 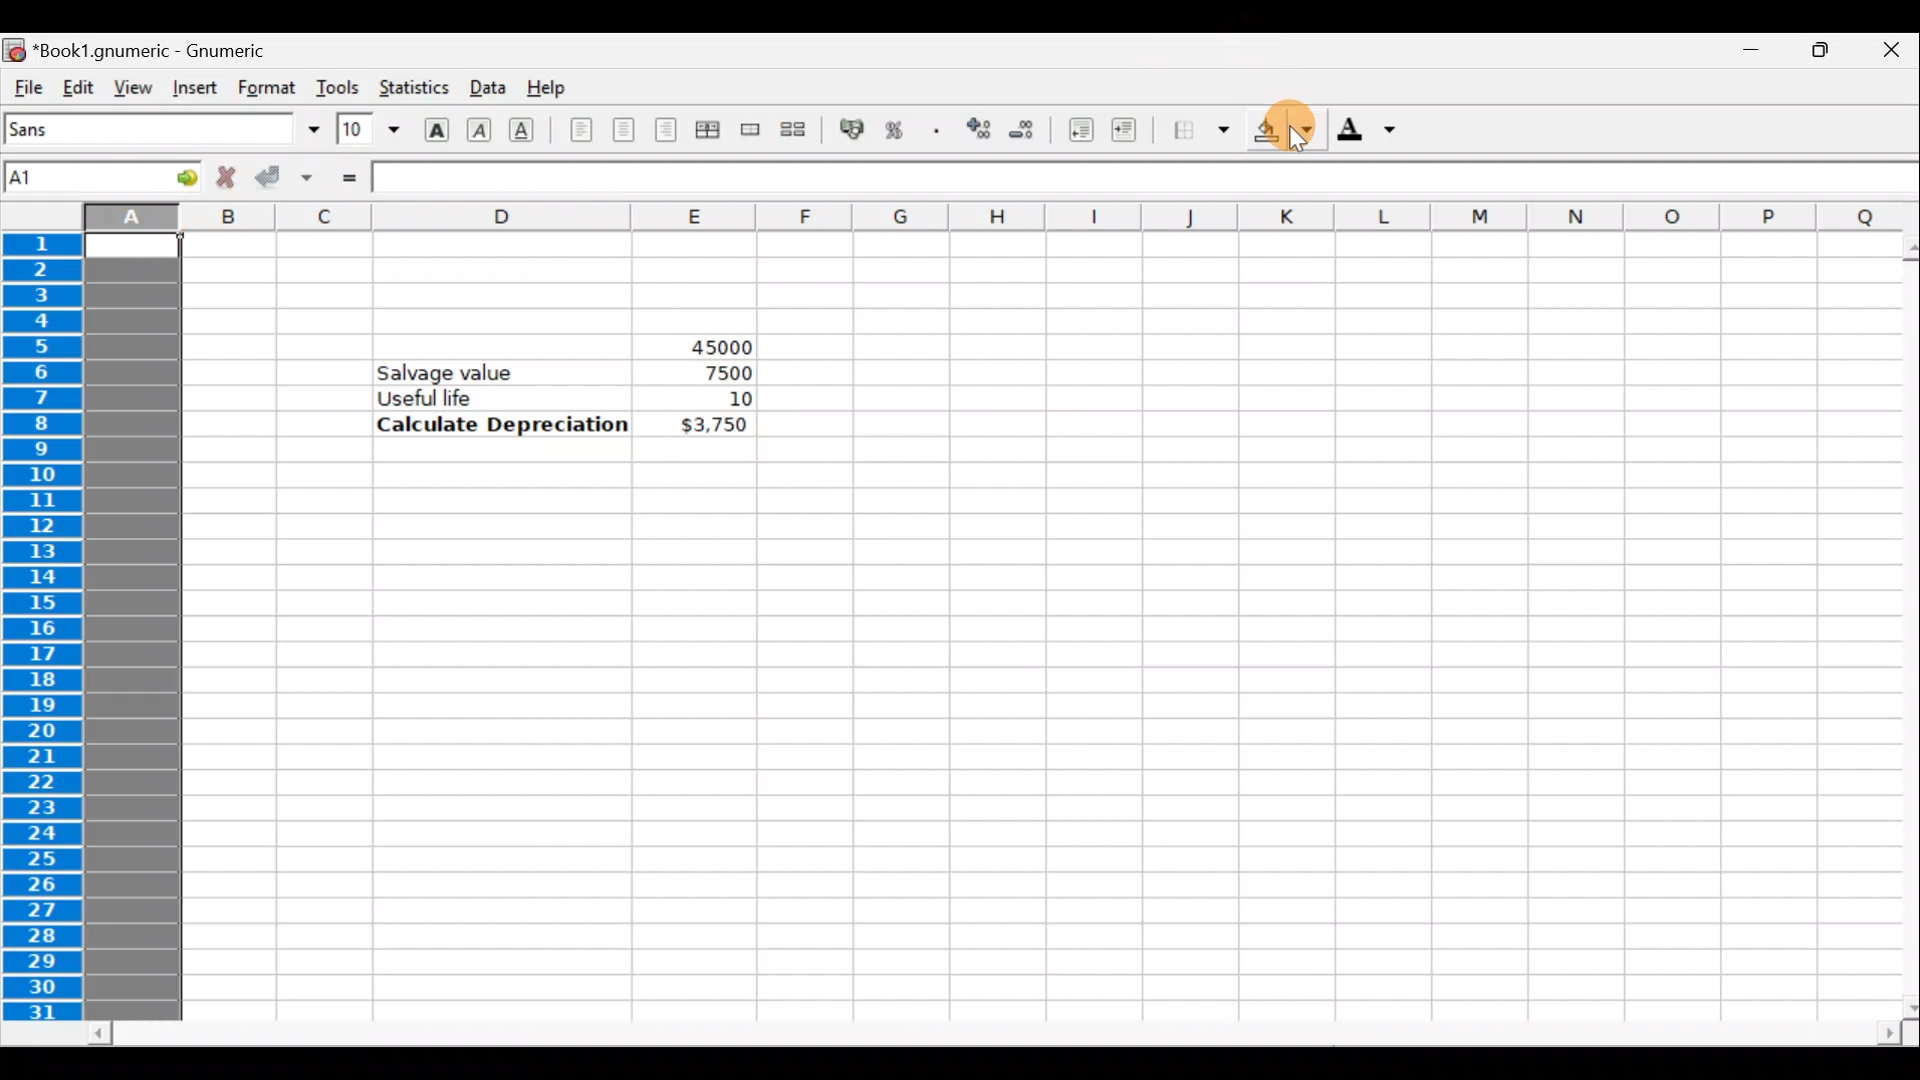 I want to click on Insert, so click(x=194, y=88).